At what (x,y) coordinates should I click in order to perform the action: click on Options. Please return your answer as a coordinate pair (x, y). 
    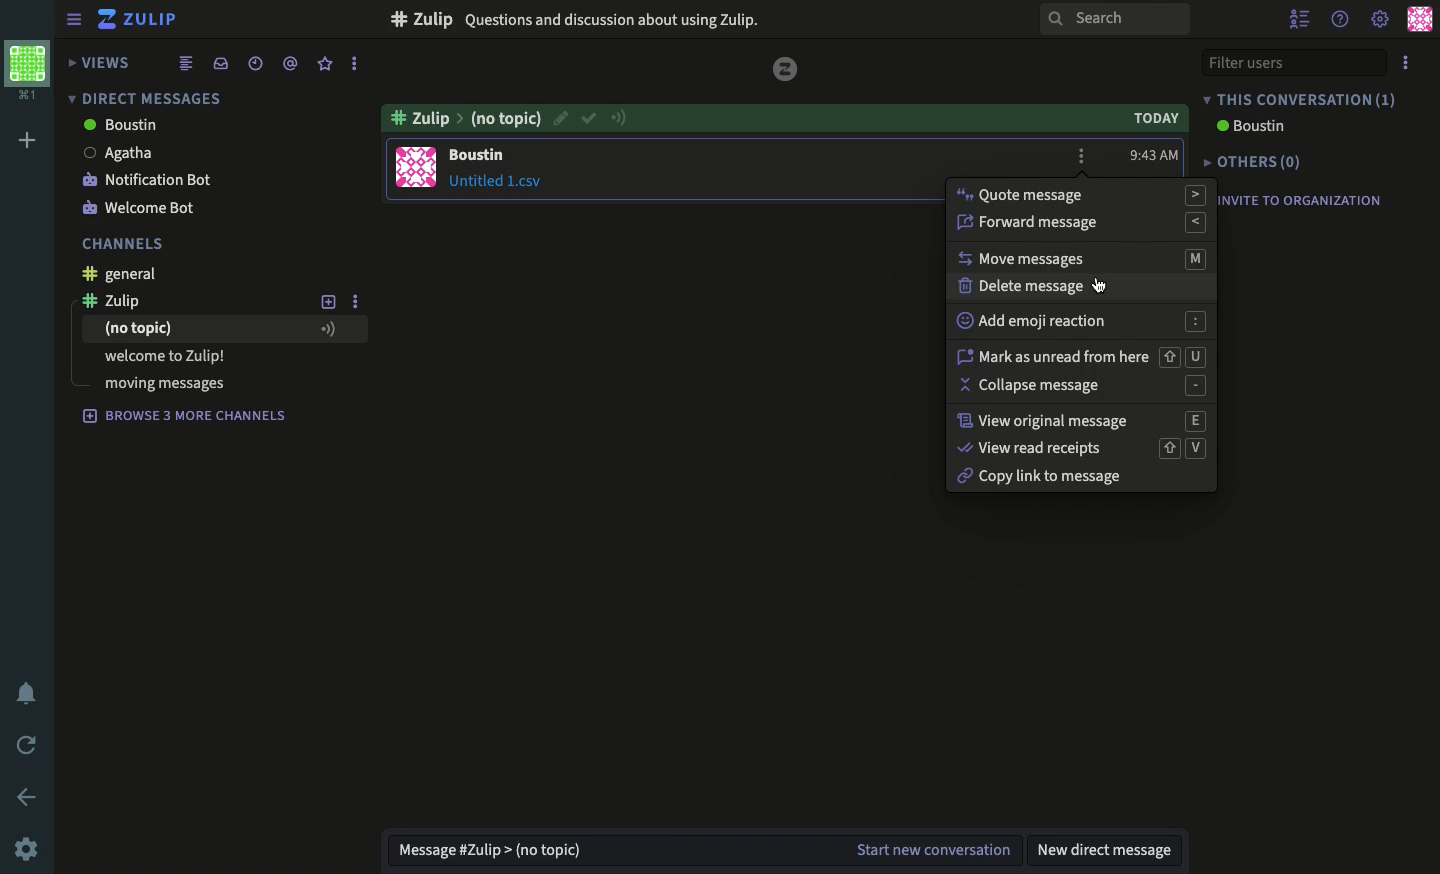
    Looking at the image, I should click on (1082, 154).